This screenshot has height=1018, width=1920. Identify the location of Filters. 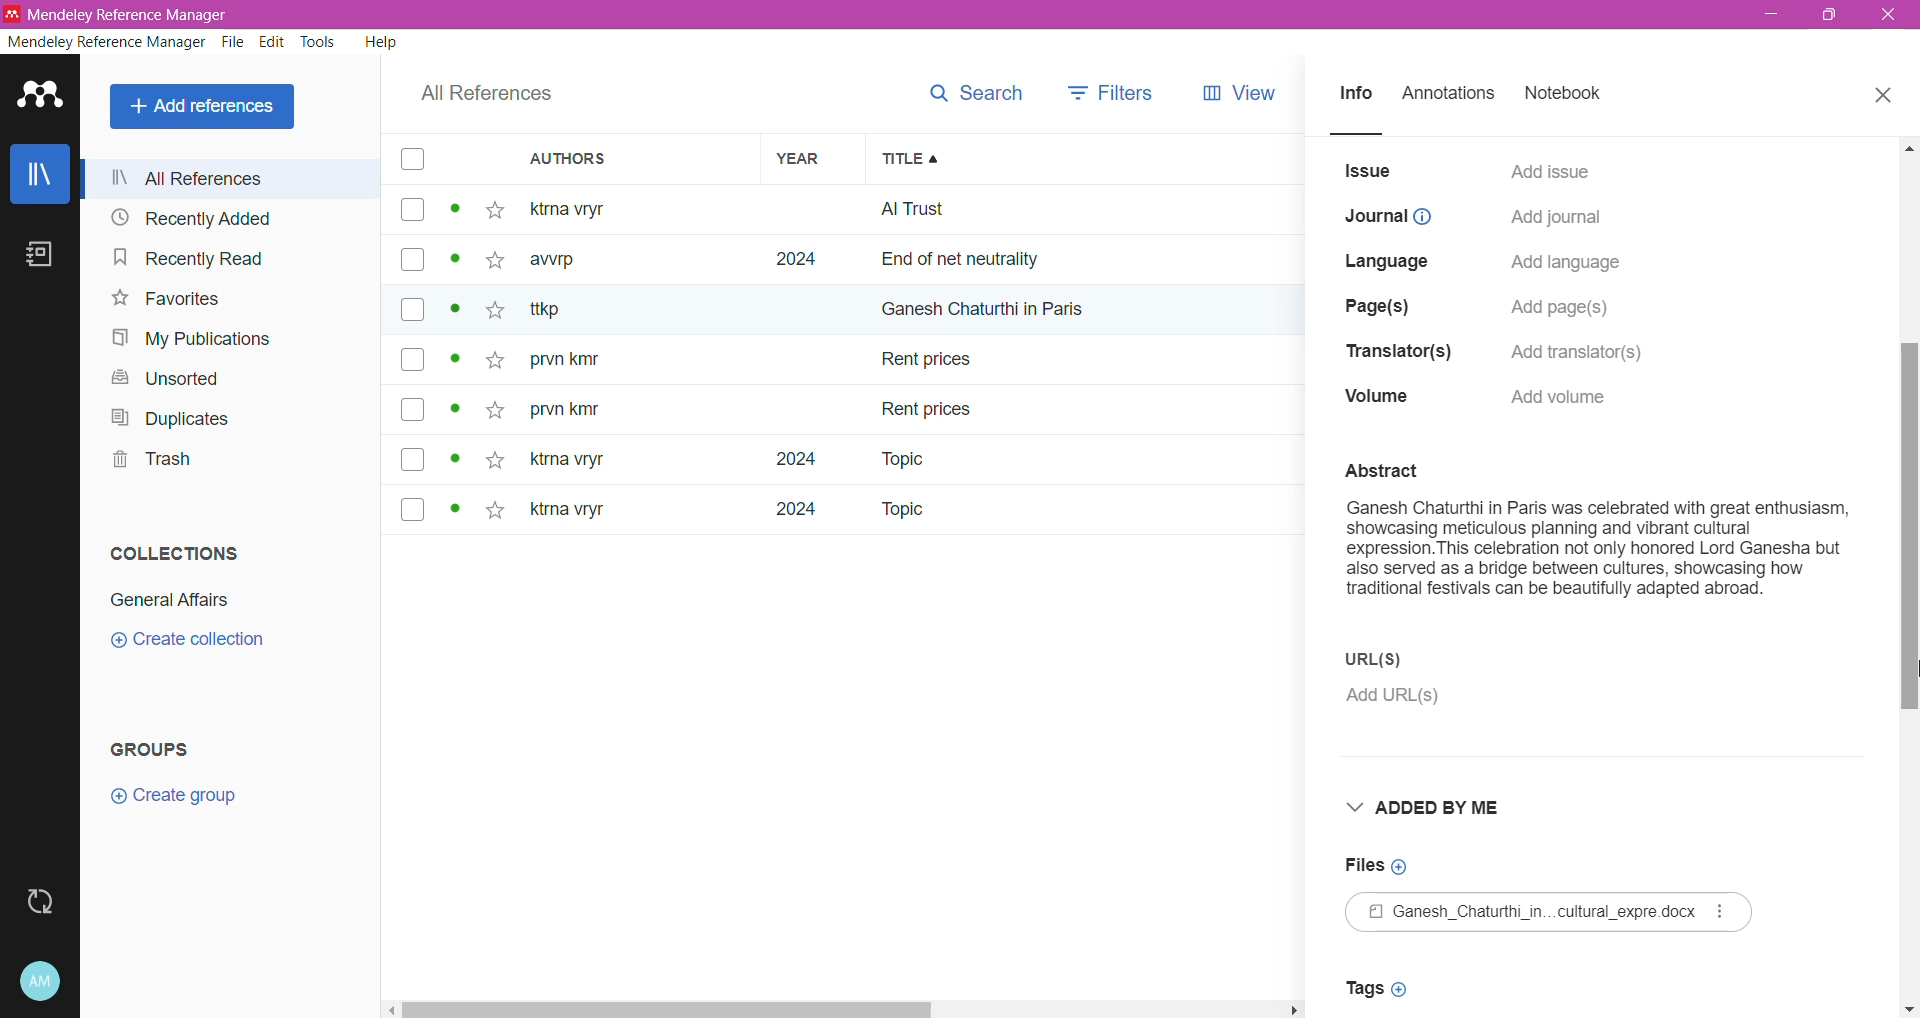
(1113, 88).